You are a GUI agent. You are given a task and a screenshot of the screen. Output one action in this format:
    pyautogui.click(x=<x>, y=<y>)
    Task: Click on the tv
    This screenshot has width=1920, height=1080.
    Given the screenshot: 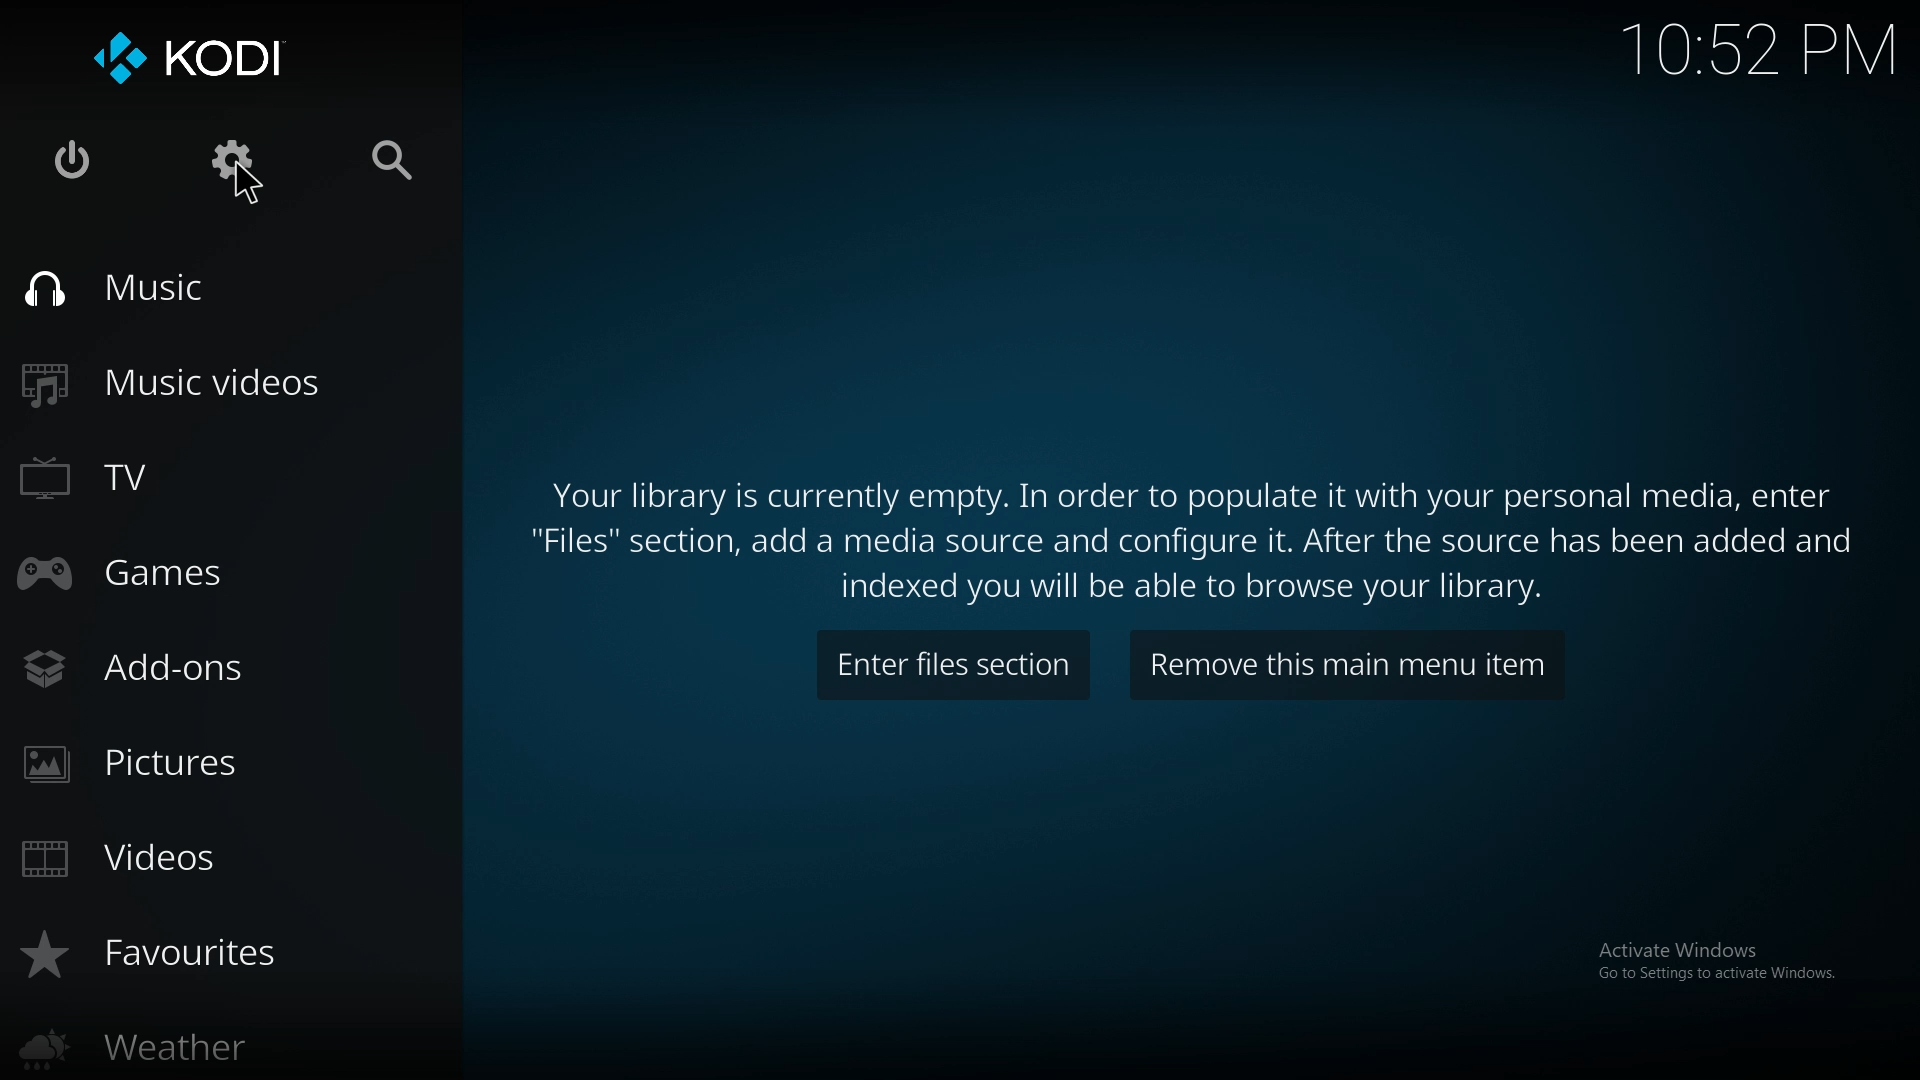 What is the action you would take?
    pyautogui.click(x=194, y=475)
    